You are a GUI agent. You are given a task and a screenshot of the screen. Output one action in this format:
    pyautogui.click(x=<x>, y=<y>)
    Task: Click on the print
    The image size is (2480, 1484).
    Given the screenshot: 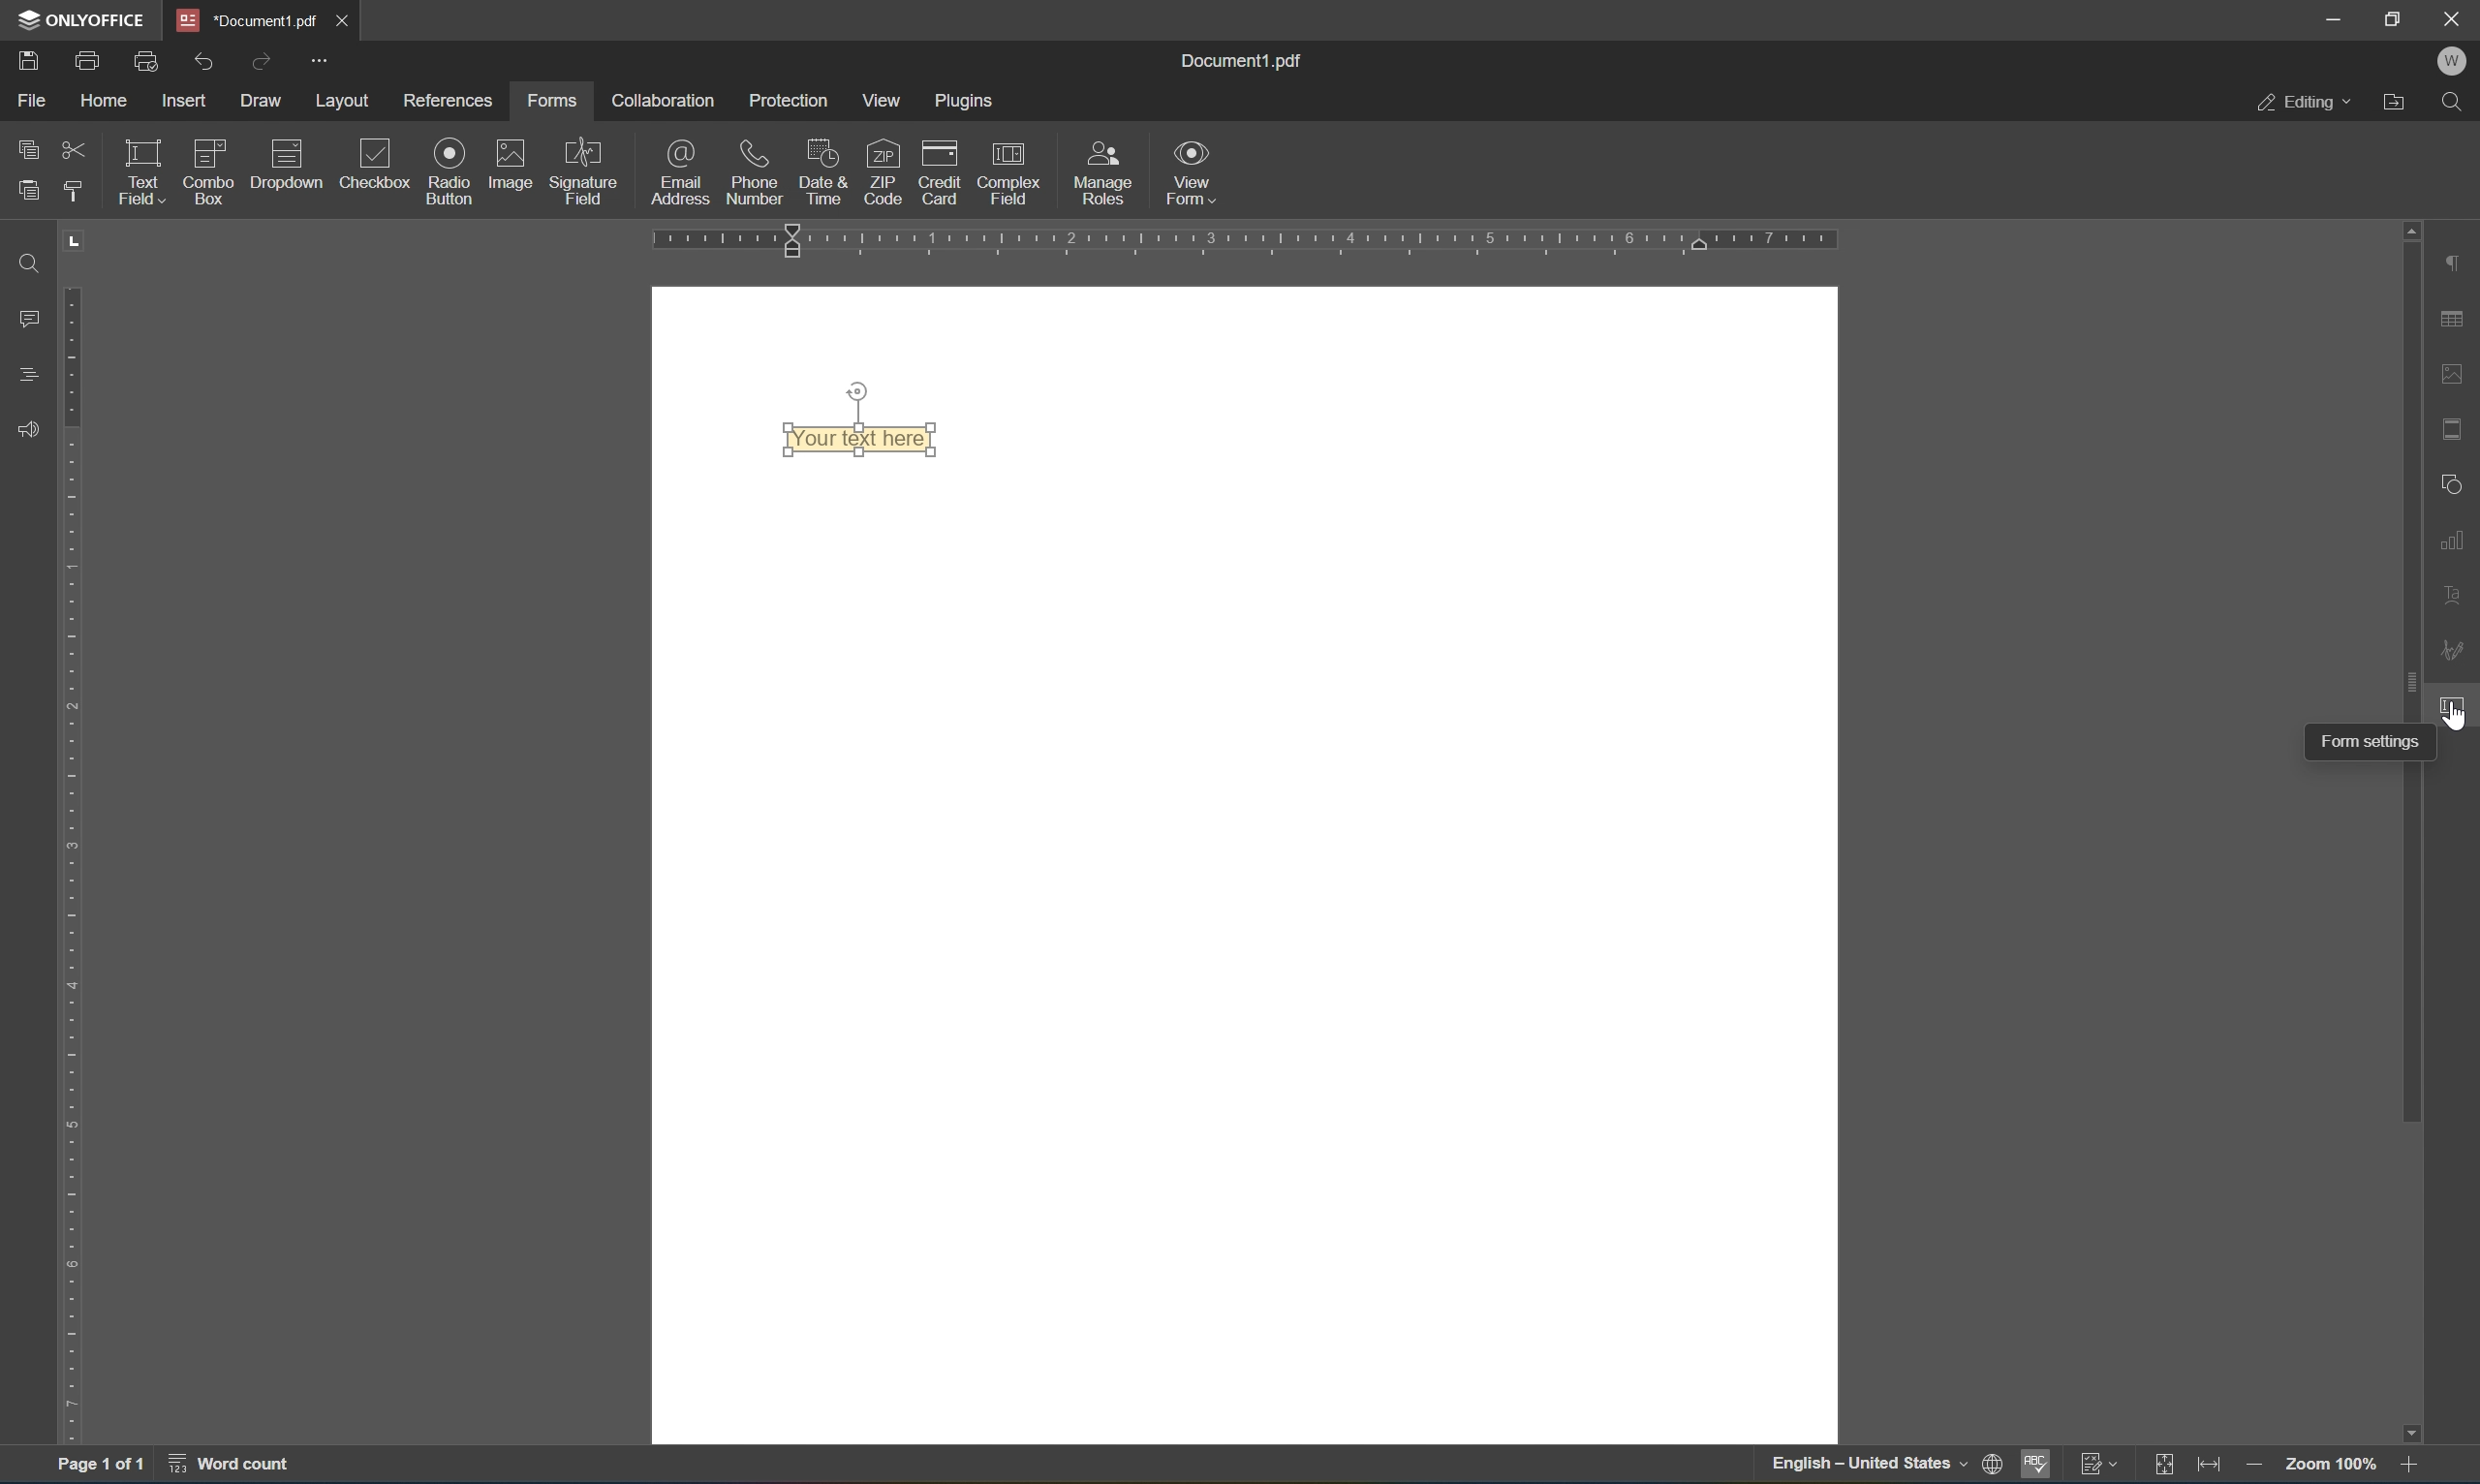 What is the action you would take?
    pyautogui.click(x=1988, y=1462)
    